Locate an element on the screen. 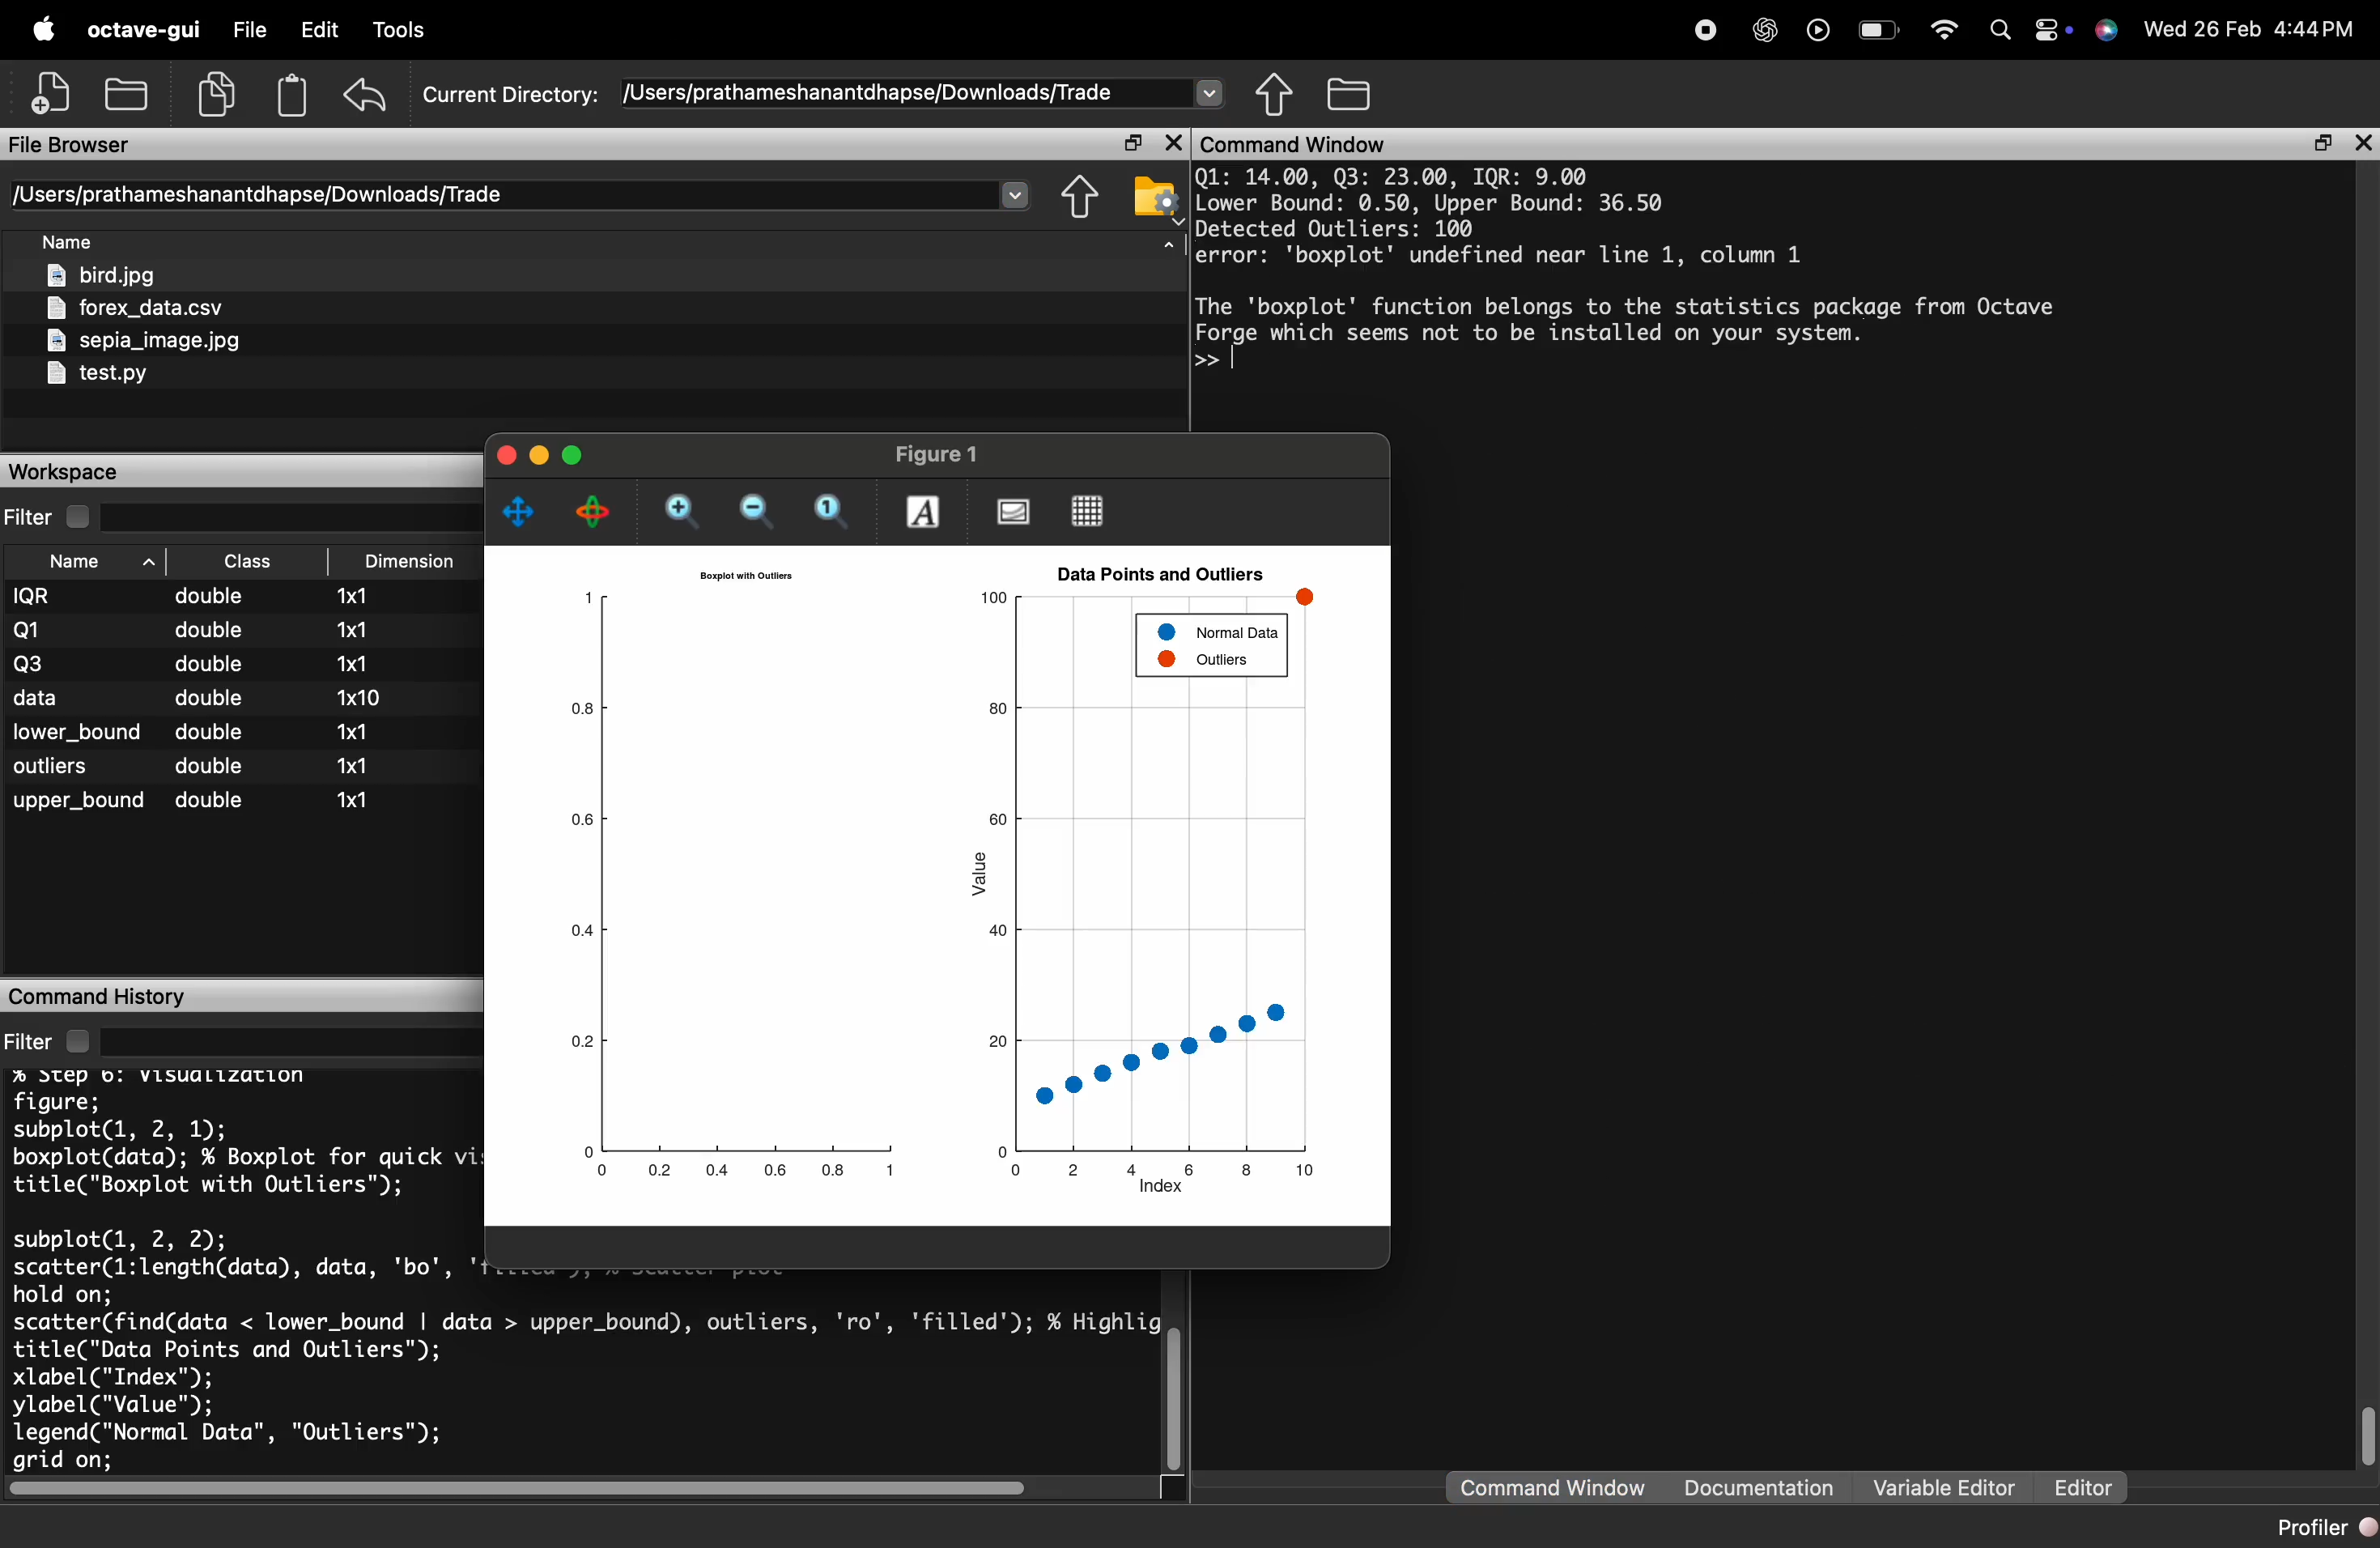 This screenshot has height=1548, width=2380. add file is located at coordinates (54, 92).